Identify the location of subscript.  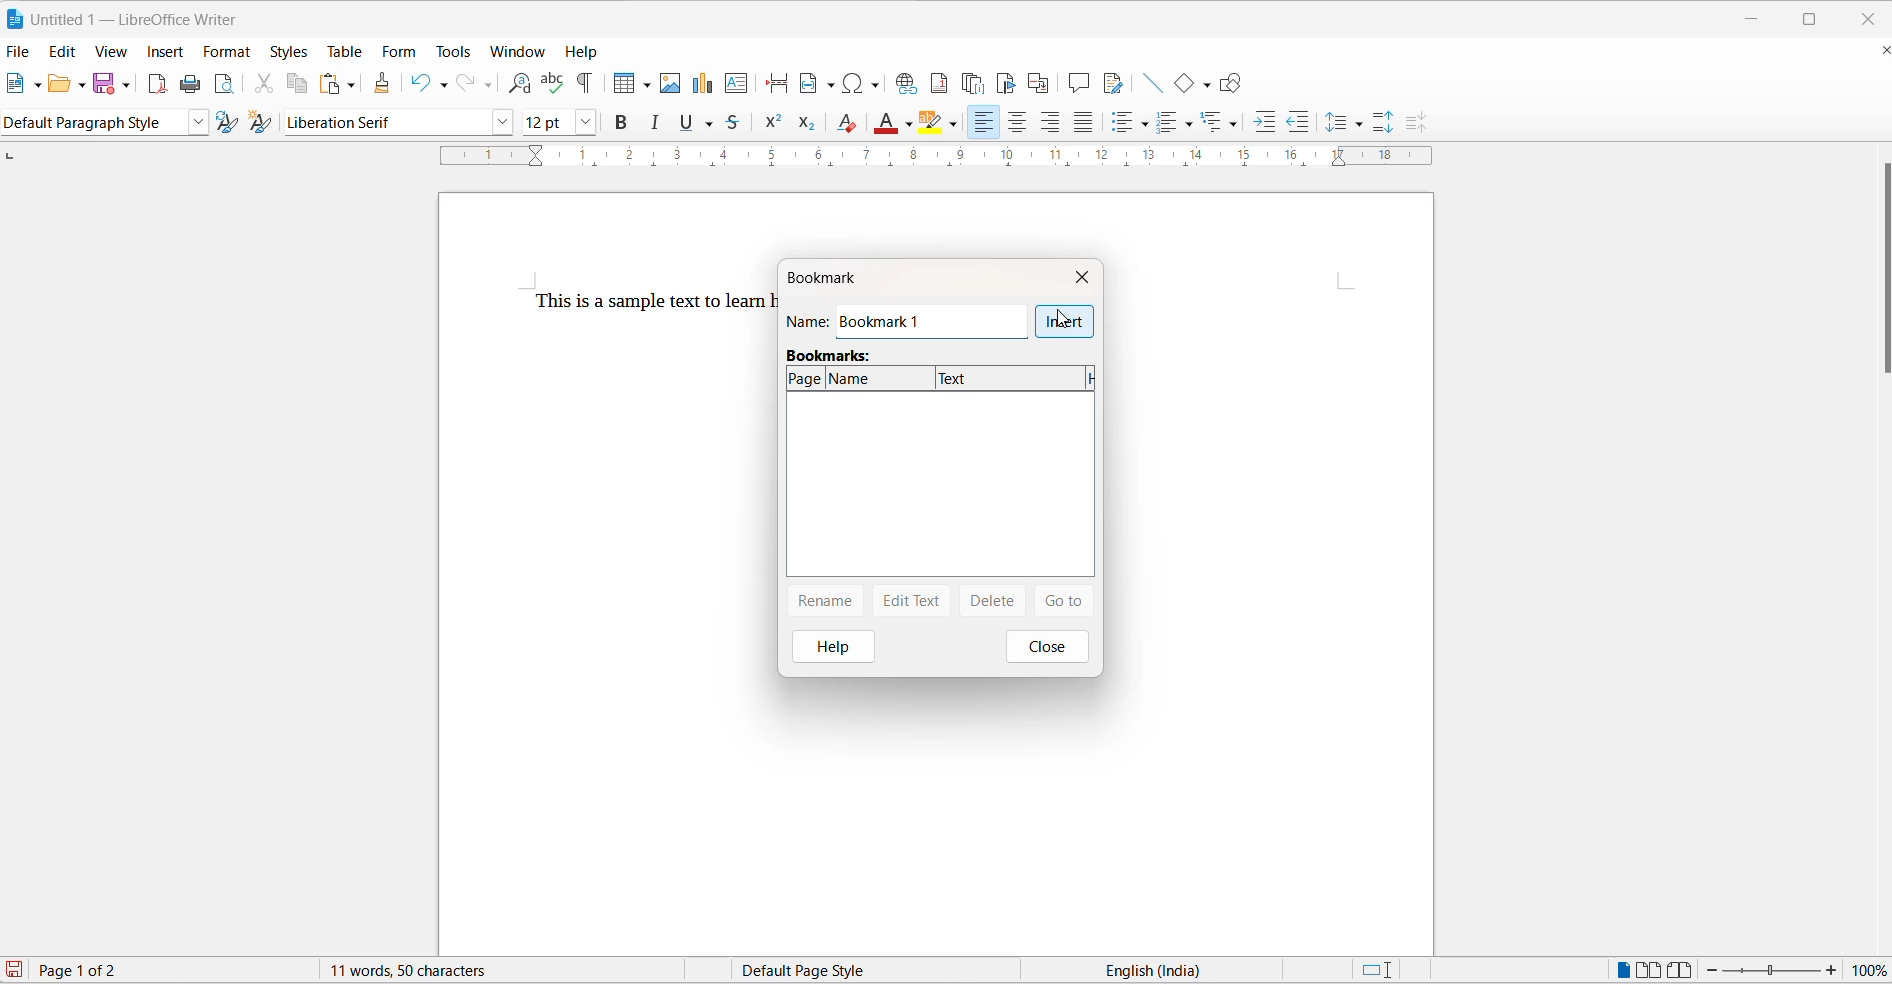
(808, 124).